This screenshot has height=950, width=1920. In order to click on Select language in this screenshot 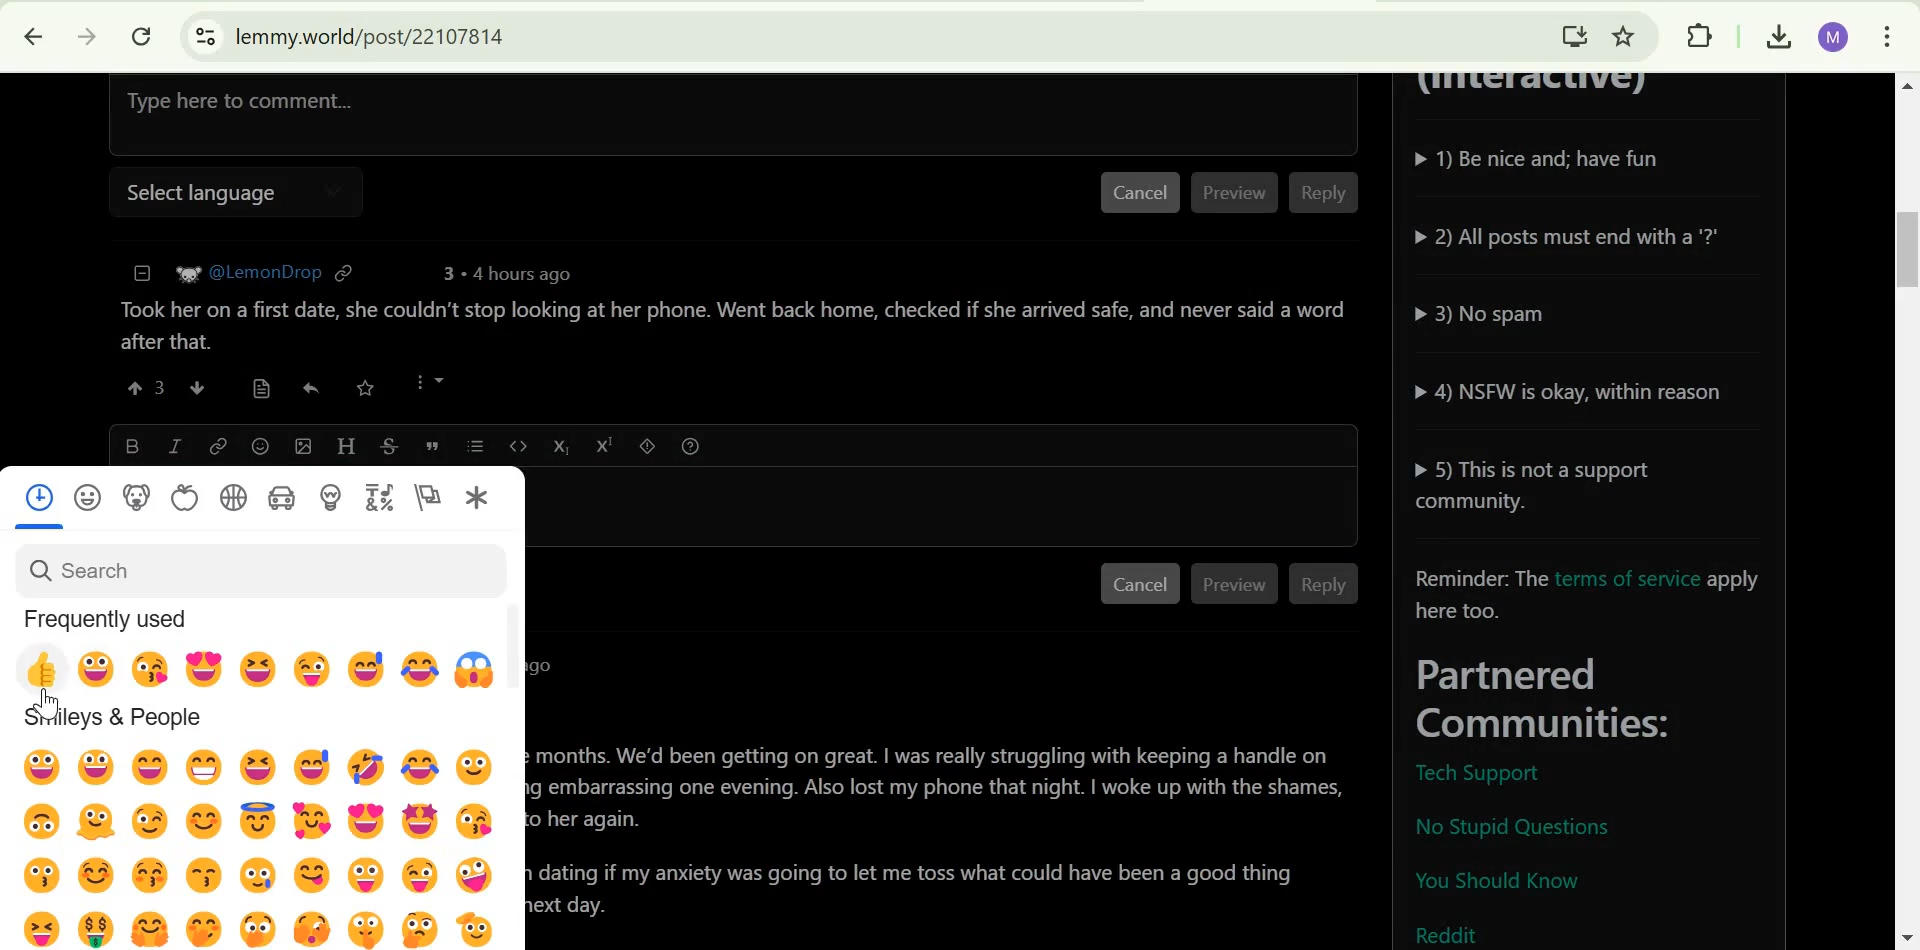, I will do `click(196, 194)`.